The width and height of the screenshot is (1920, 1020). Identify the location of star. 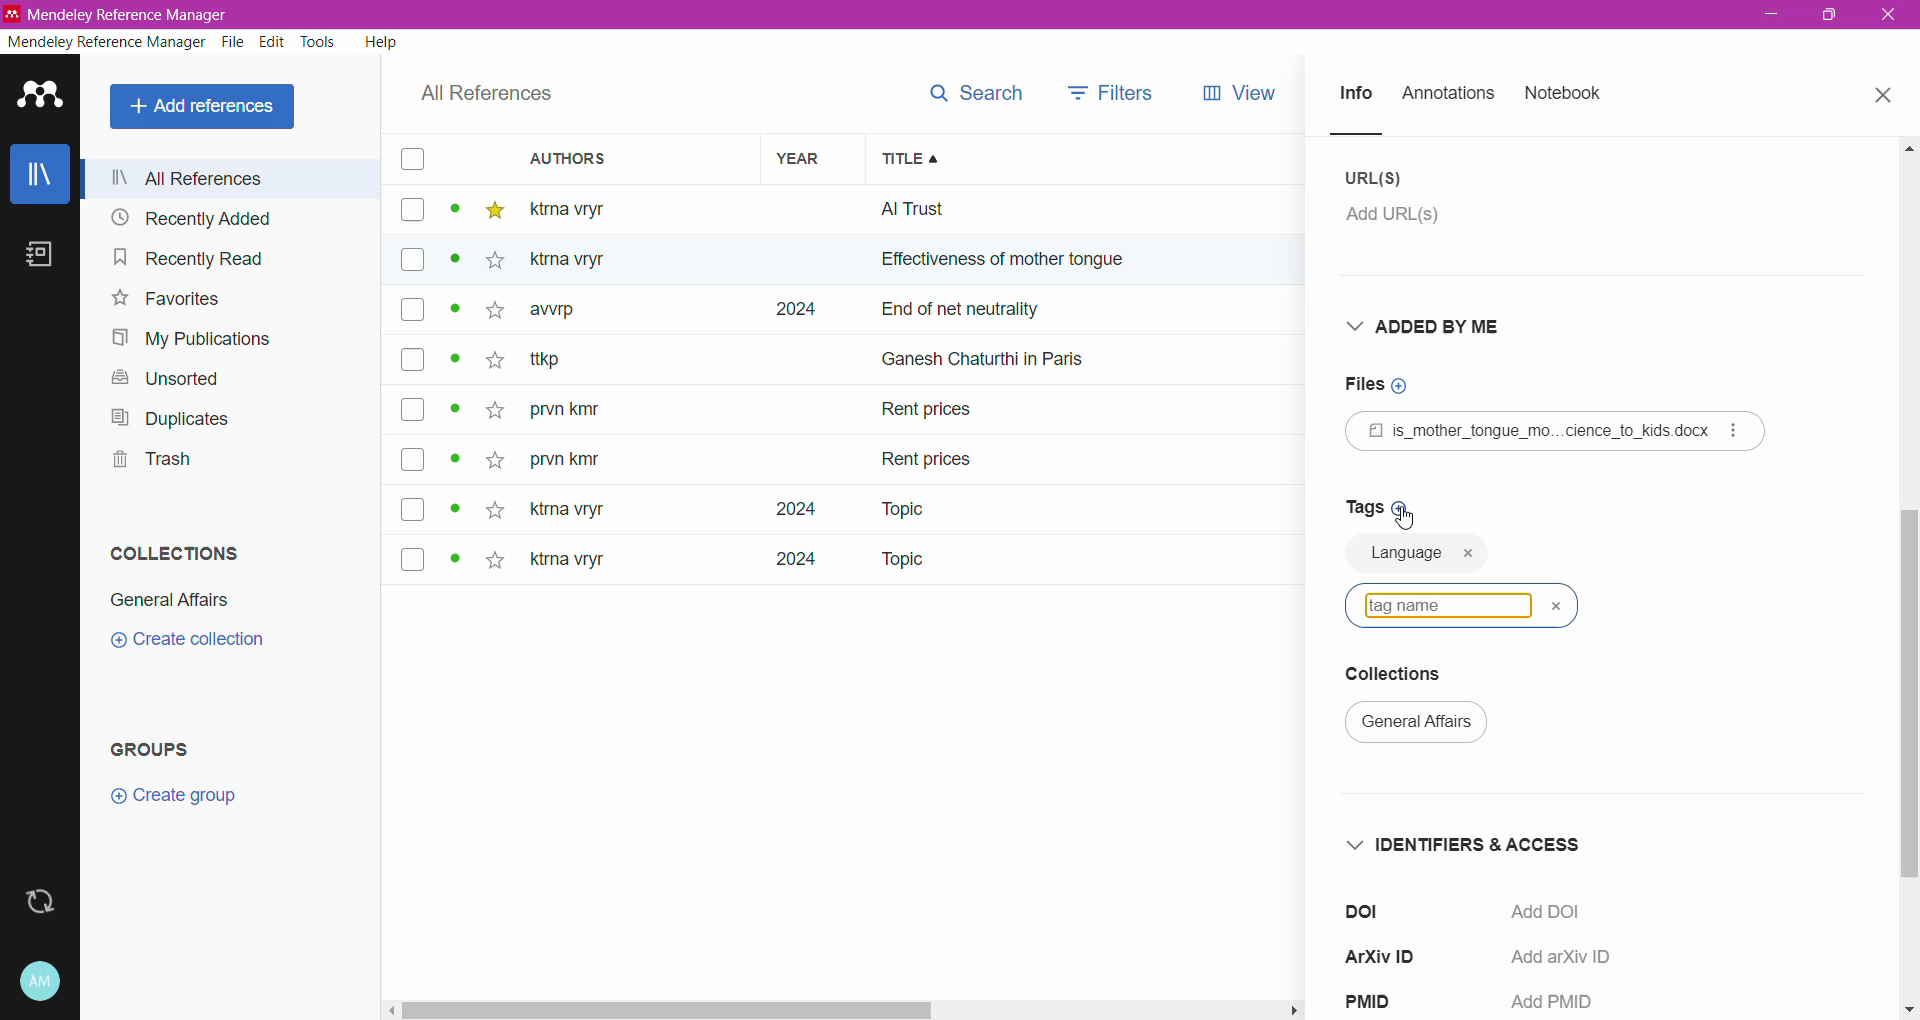
(488, 317).